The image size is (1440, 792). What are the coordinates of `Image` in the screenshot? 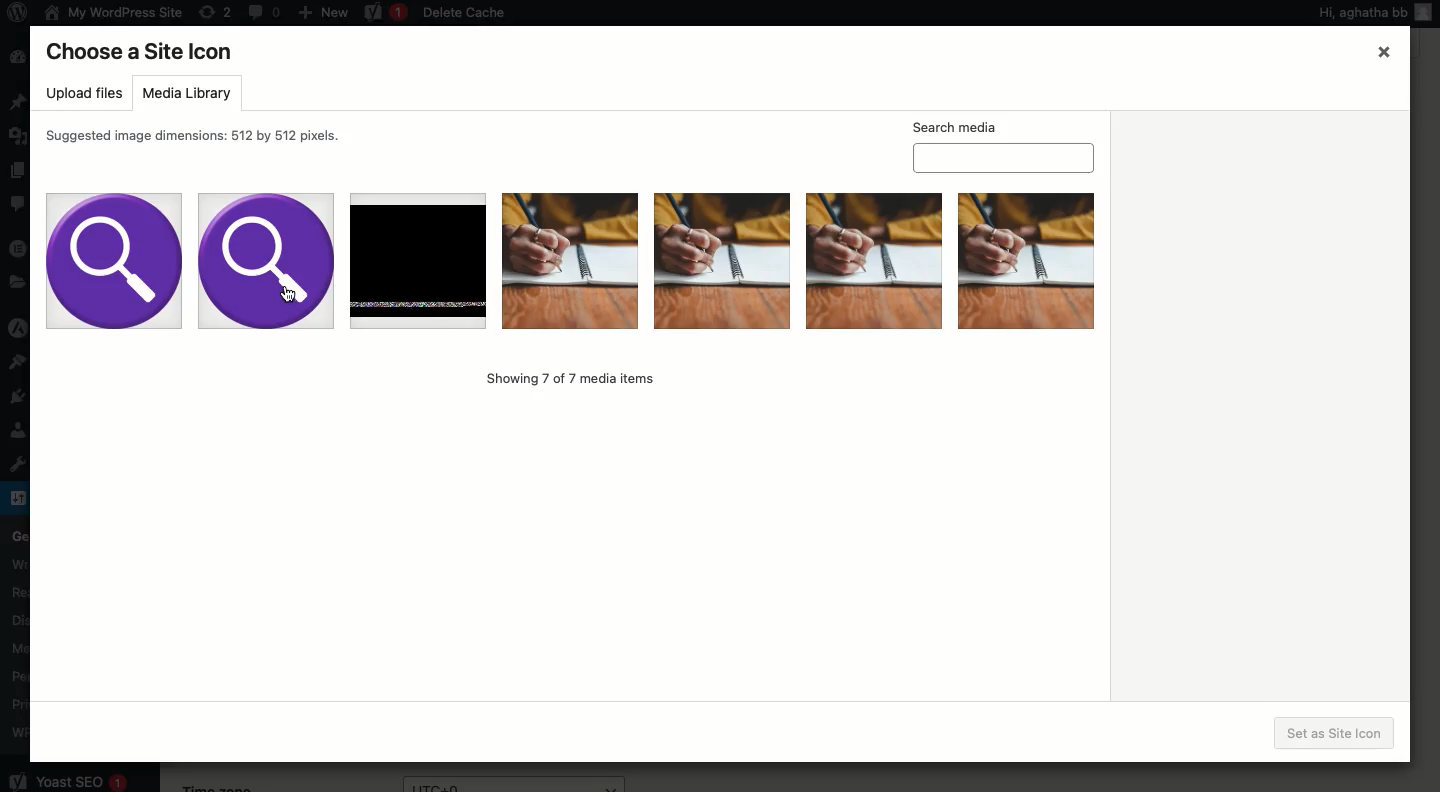 It's located at (117, 260).